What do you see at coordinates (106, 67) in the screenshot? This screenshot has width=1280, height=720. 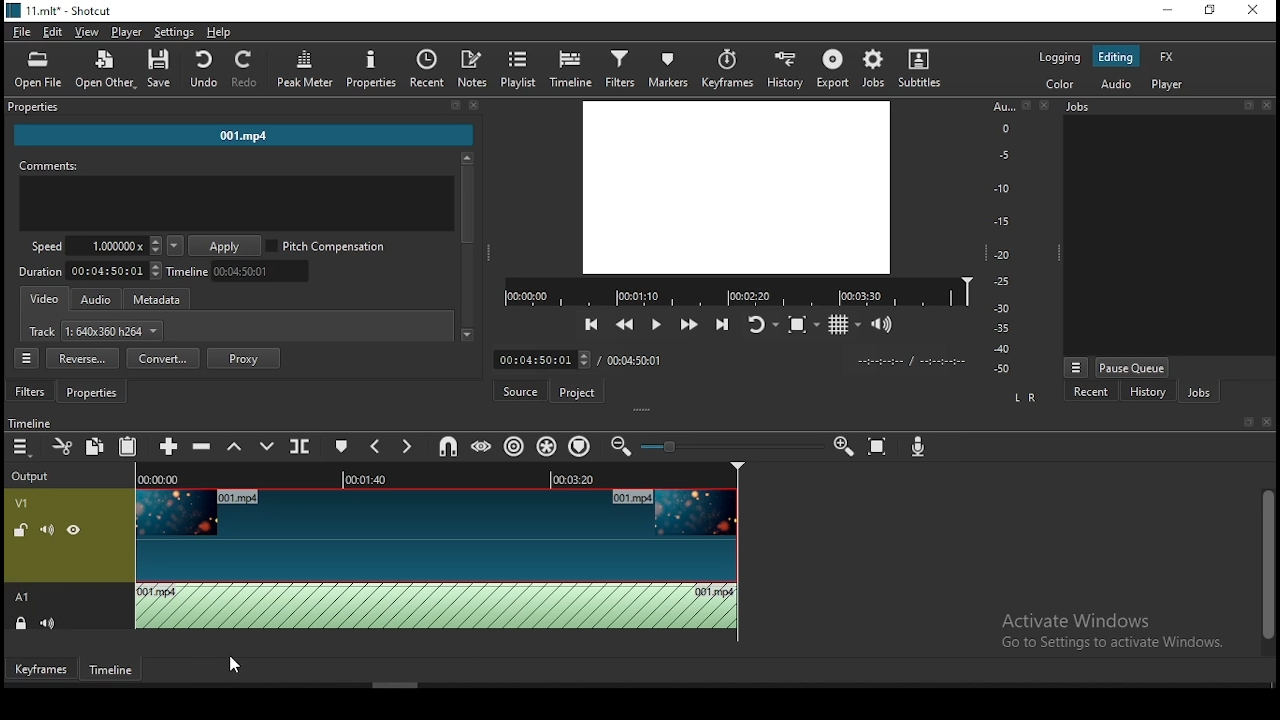 I see `open other` at bounding box center [106, 67].